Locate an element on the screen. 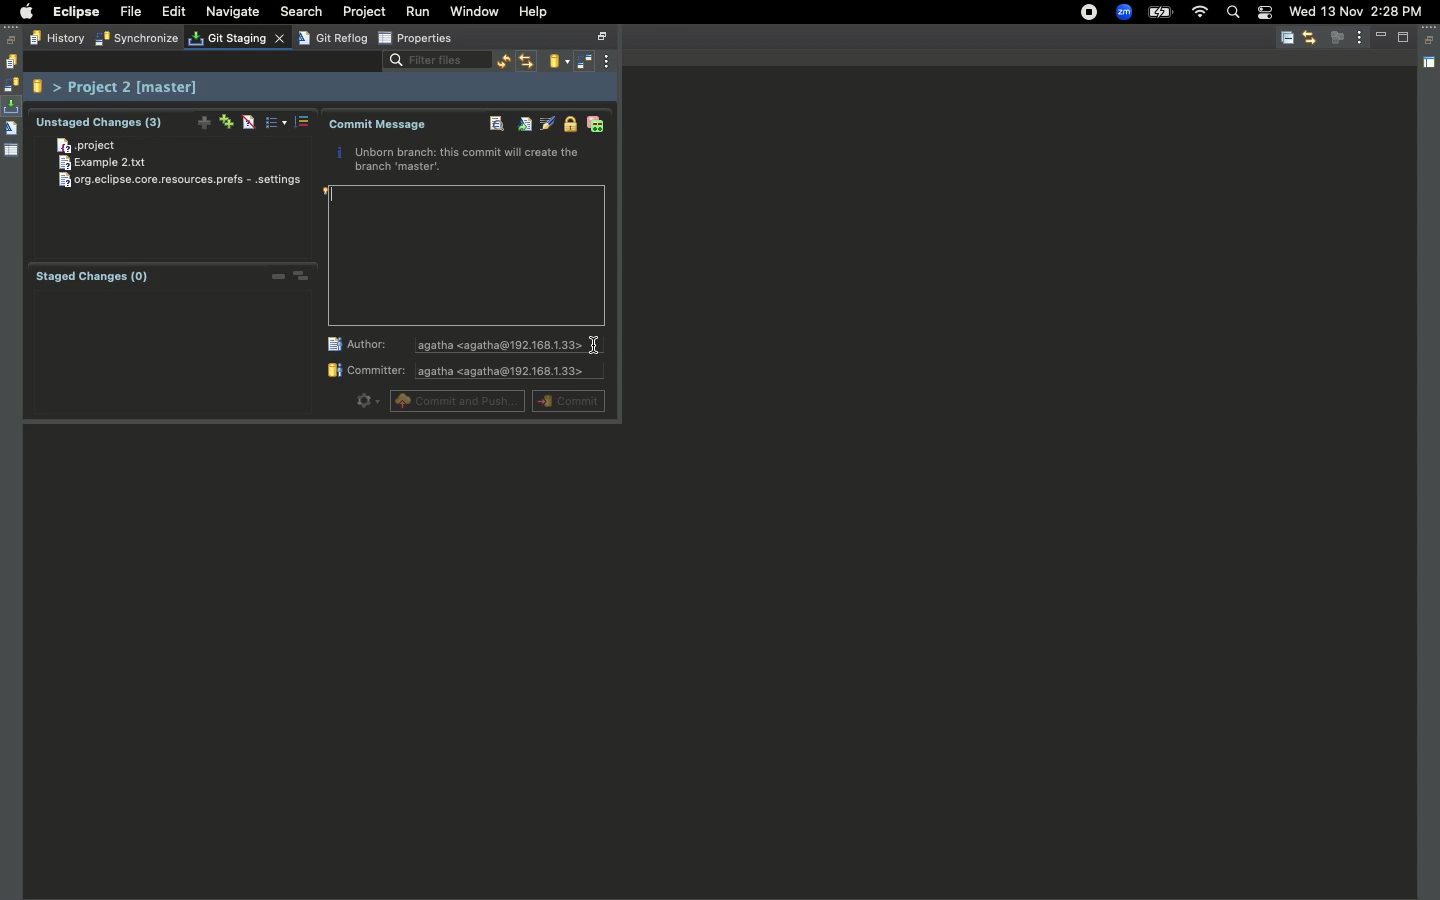  History is located at coordinates (55, 39).